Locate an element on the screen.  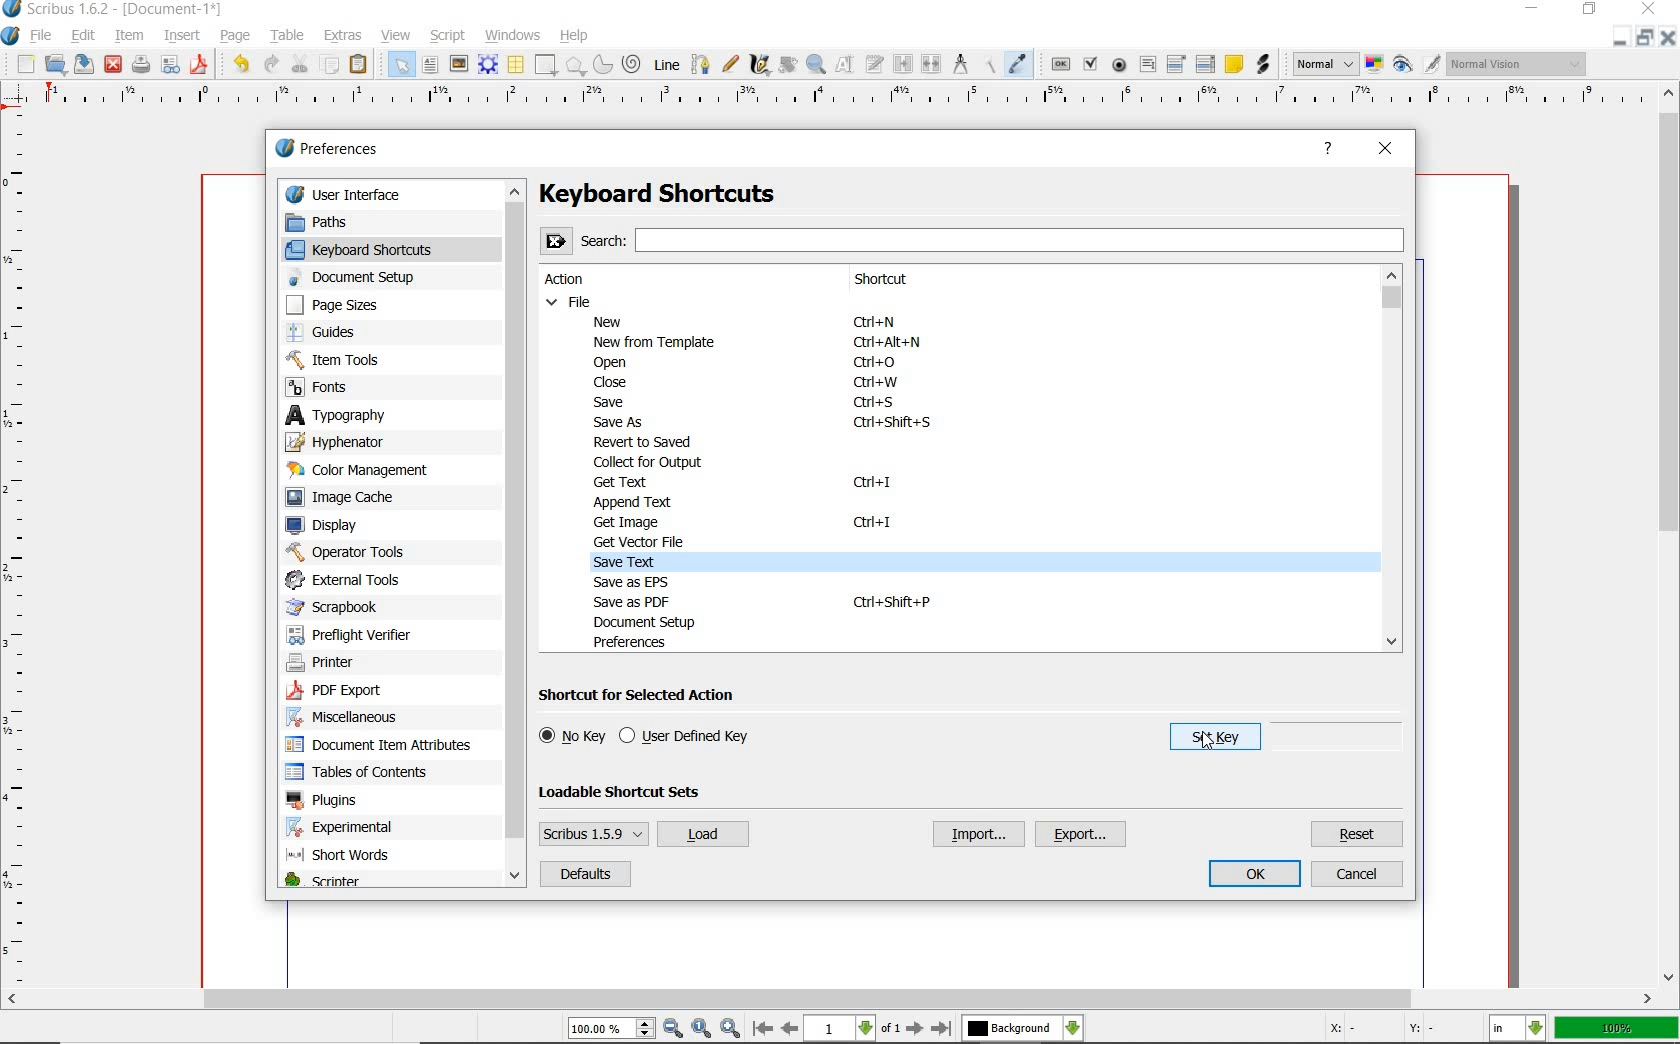
redo is located at coordinates (271, 64).